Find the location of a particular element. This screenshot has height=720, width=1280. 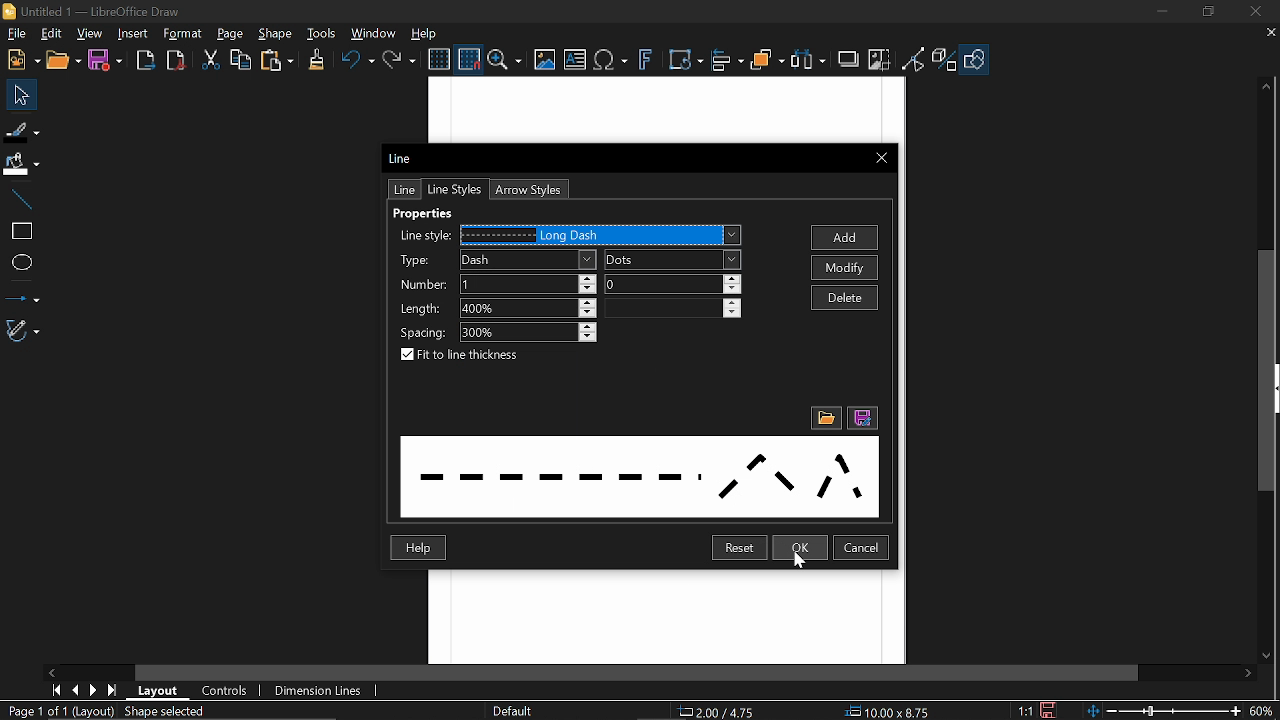

workspace is located at coordinates (669, 620).